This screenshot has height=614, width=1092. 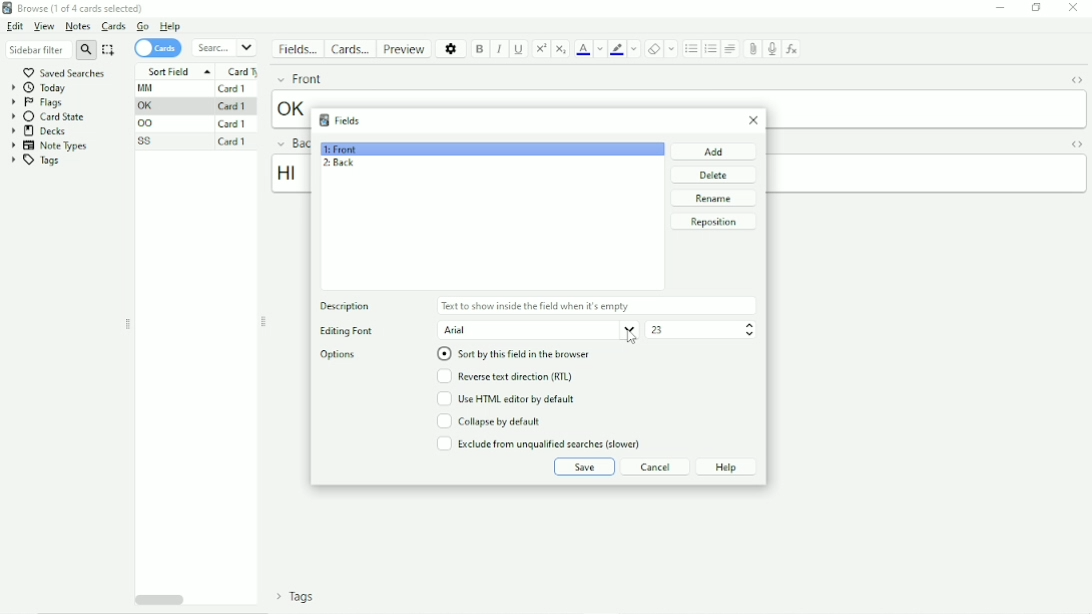 I want to click on Arial, so click(x=537, y=330).